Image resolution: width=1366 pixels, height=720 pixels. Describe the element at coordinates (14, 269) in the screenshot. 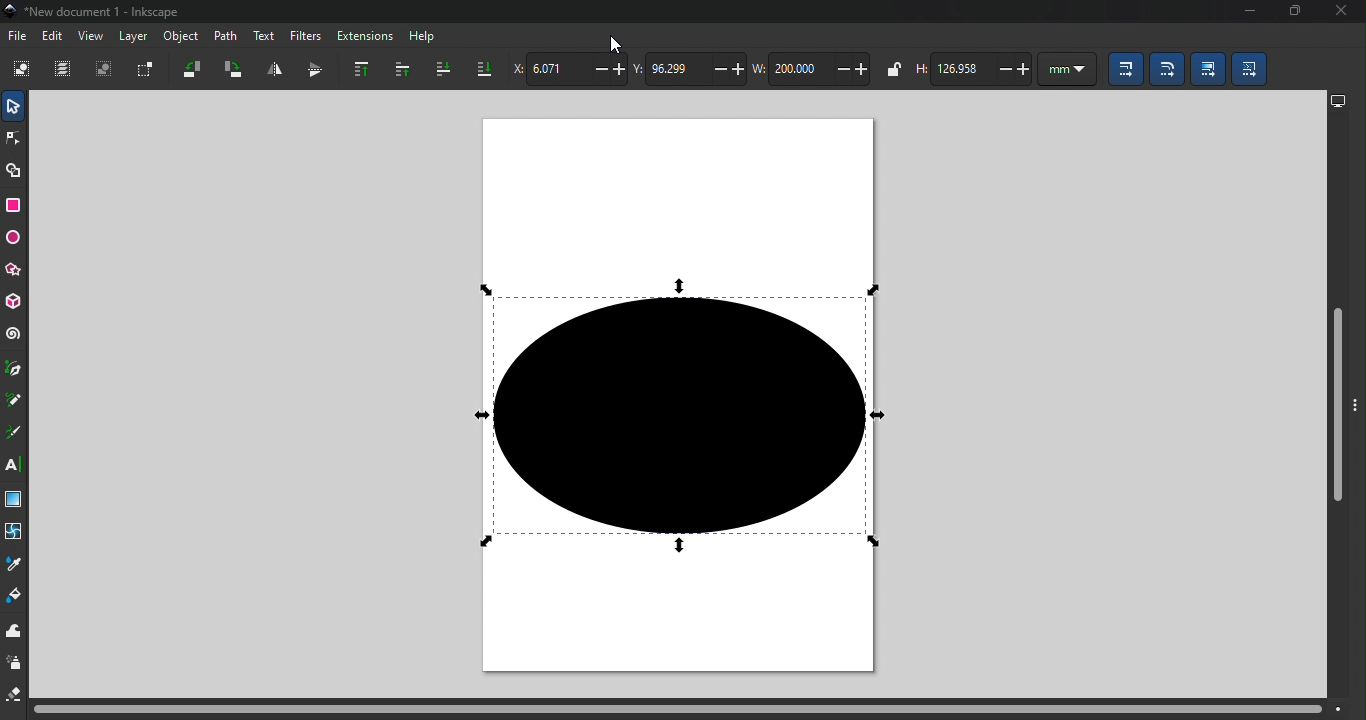

I see `star/polygon tool` at that location.